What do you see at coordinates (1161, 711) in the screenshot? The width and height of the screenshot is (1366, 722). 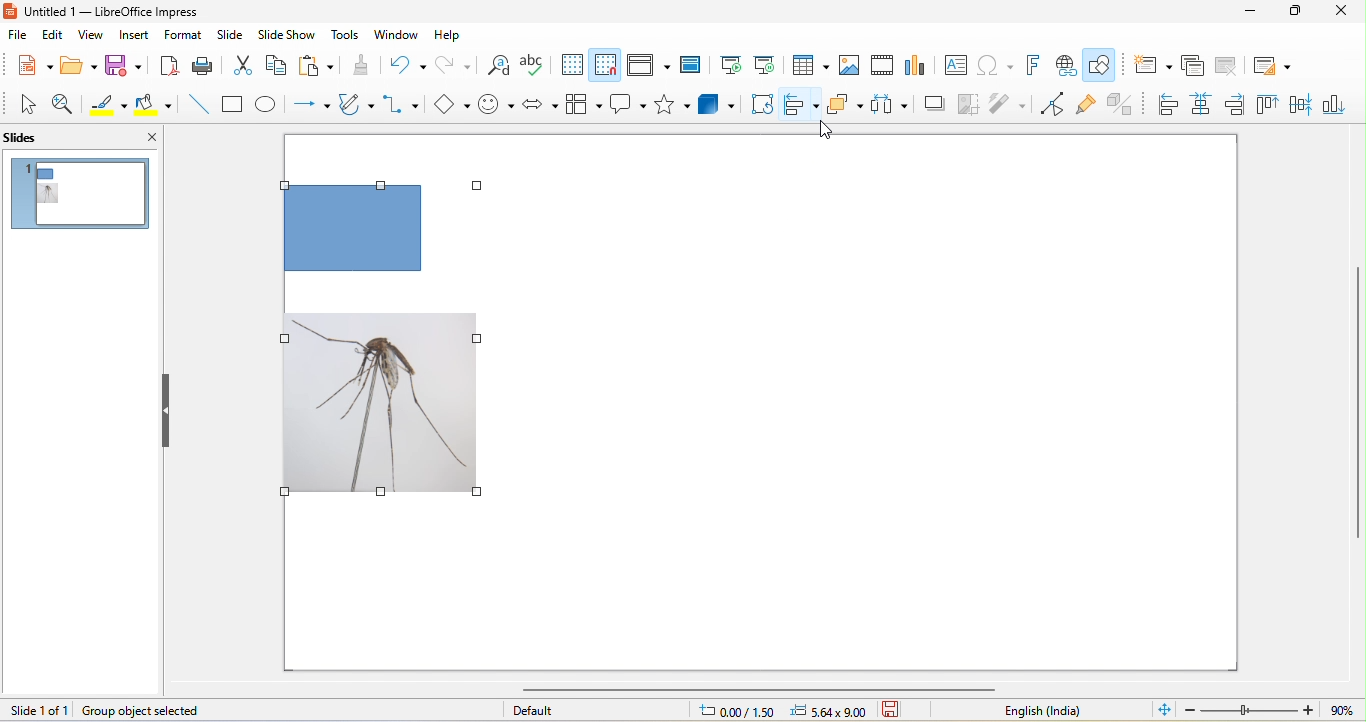 I see `fit slide to current window` at bounding box center [1161, 711].